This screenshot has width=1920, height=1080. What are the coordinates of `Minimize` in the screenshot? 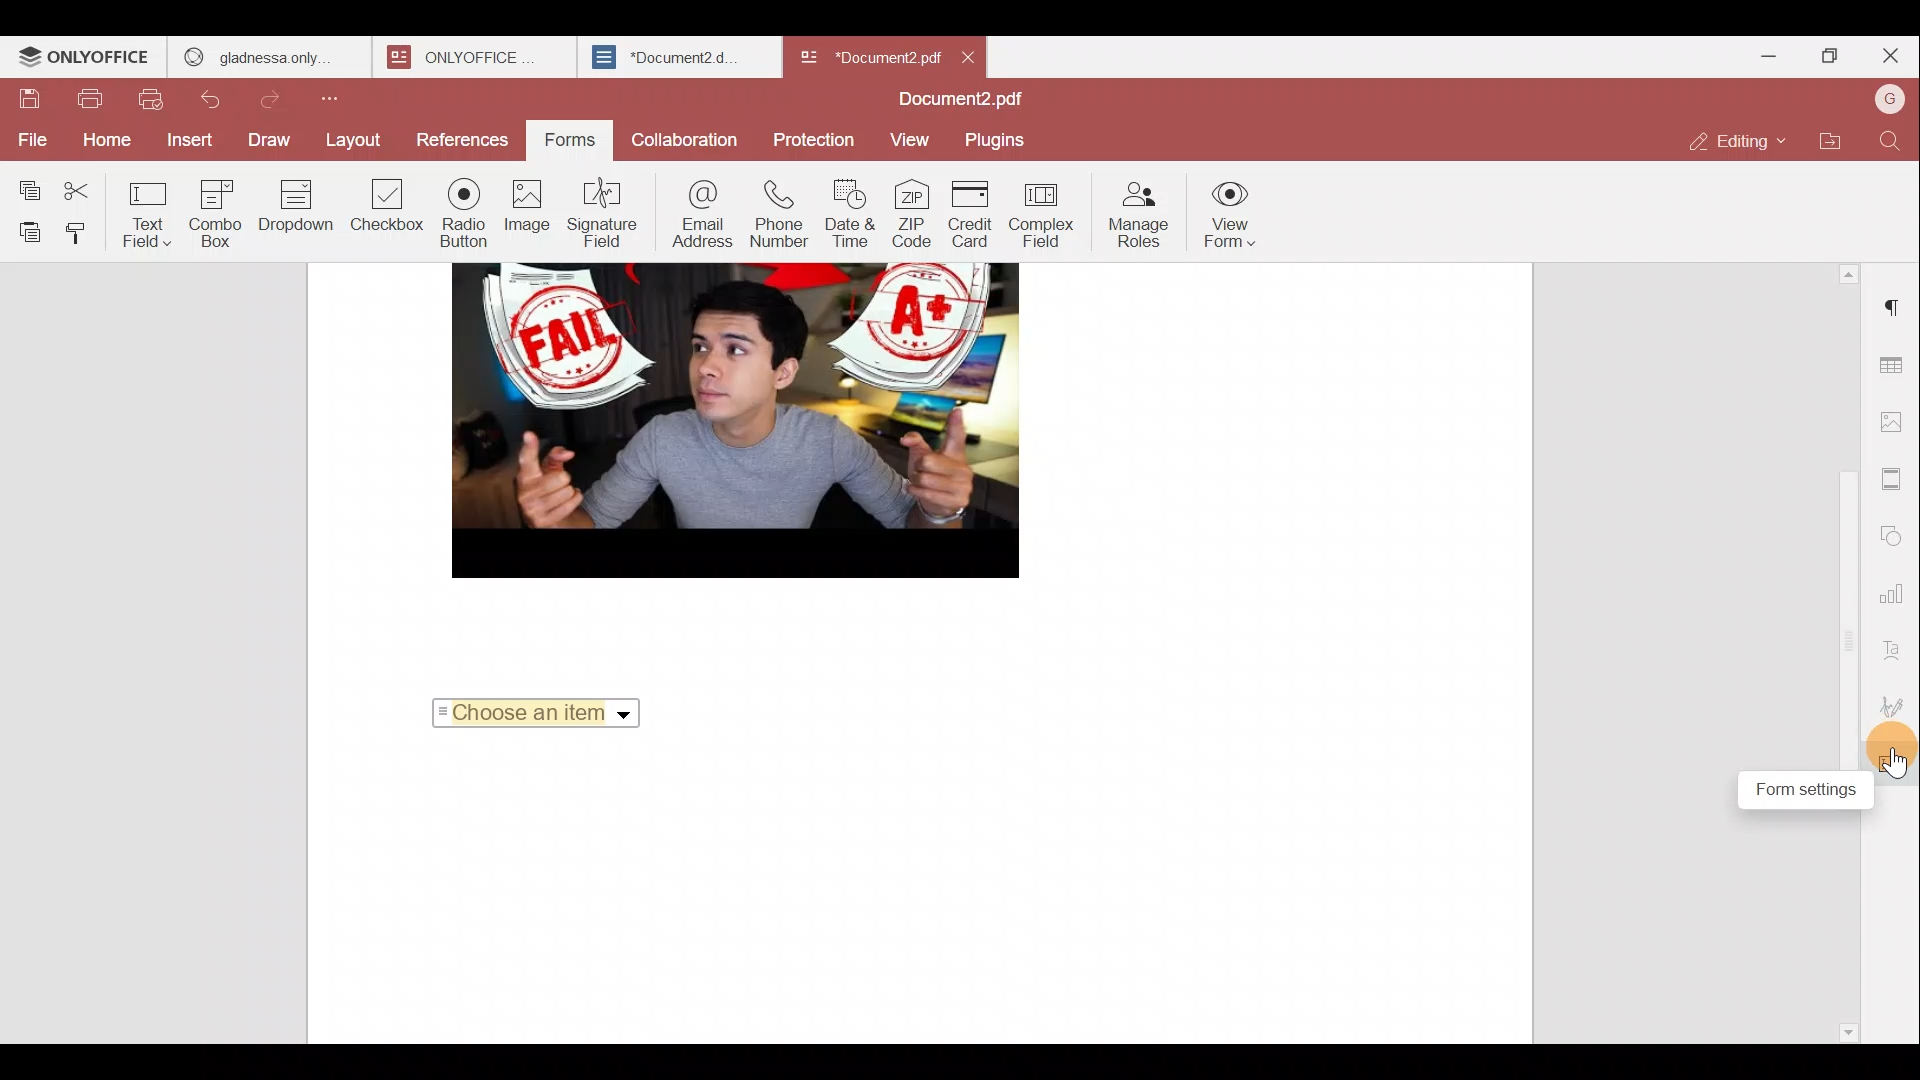 It's located at (1753, 60).